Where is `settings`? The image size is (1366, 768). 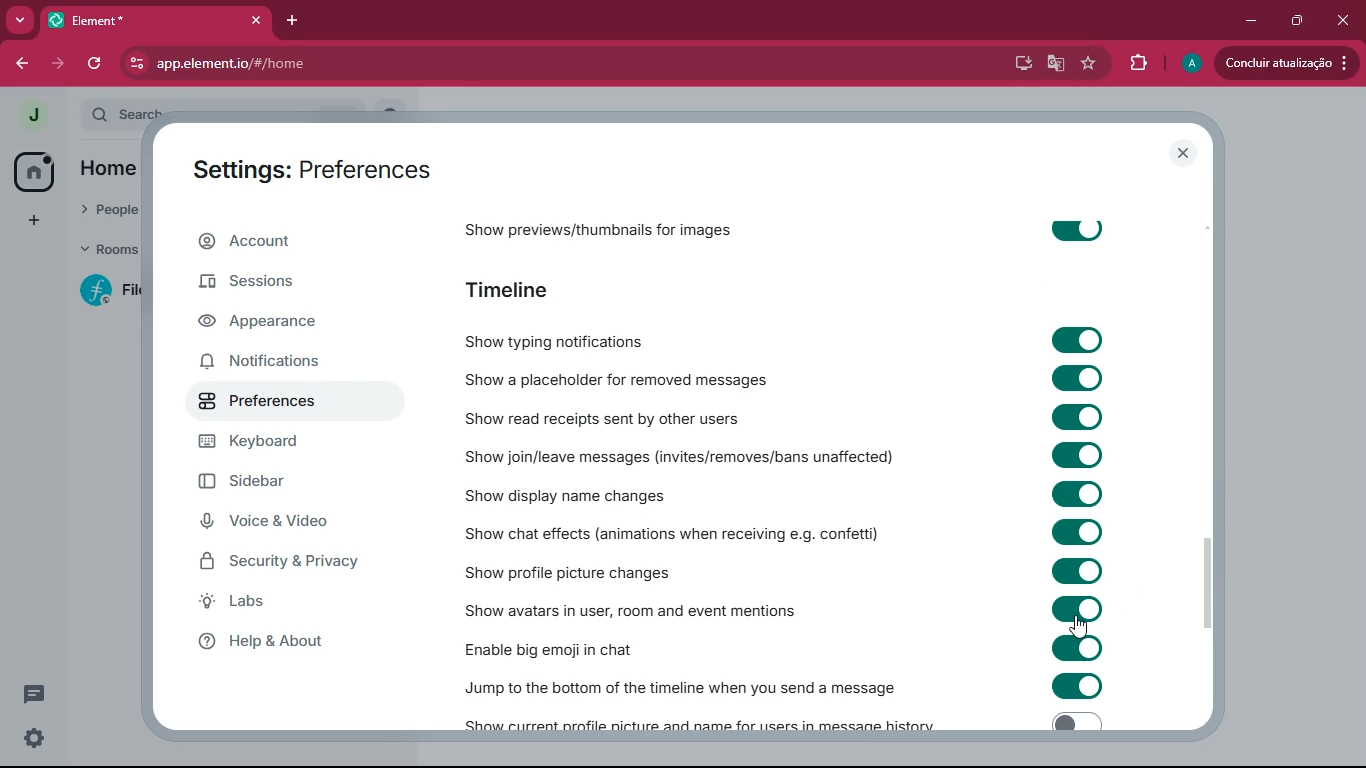 settings is located at coordinates (34, 740).